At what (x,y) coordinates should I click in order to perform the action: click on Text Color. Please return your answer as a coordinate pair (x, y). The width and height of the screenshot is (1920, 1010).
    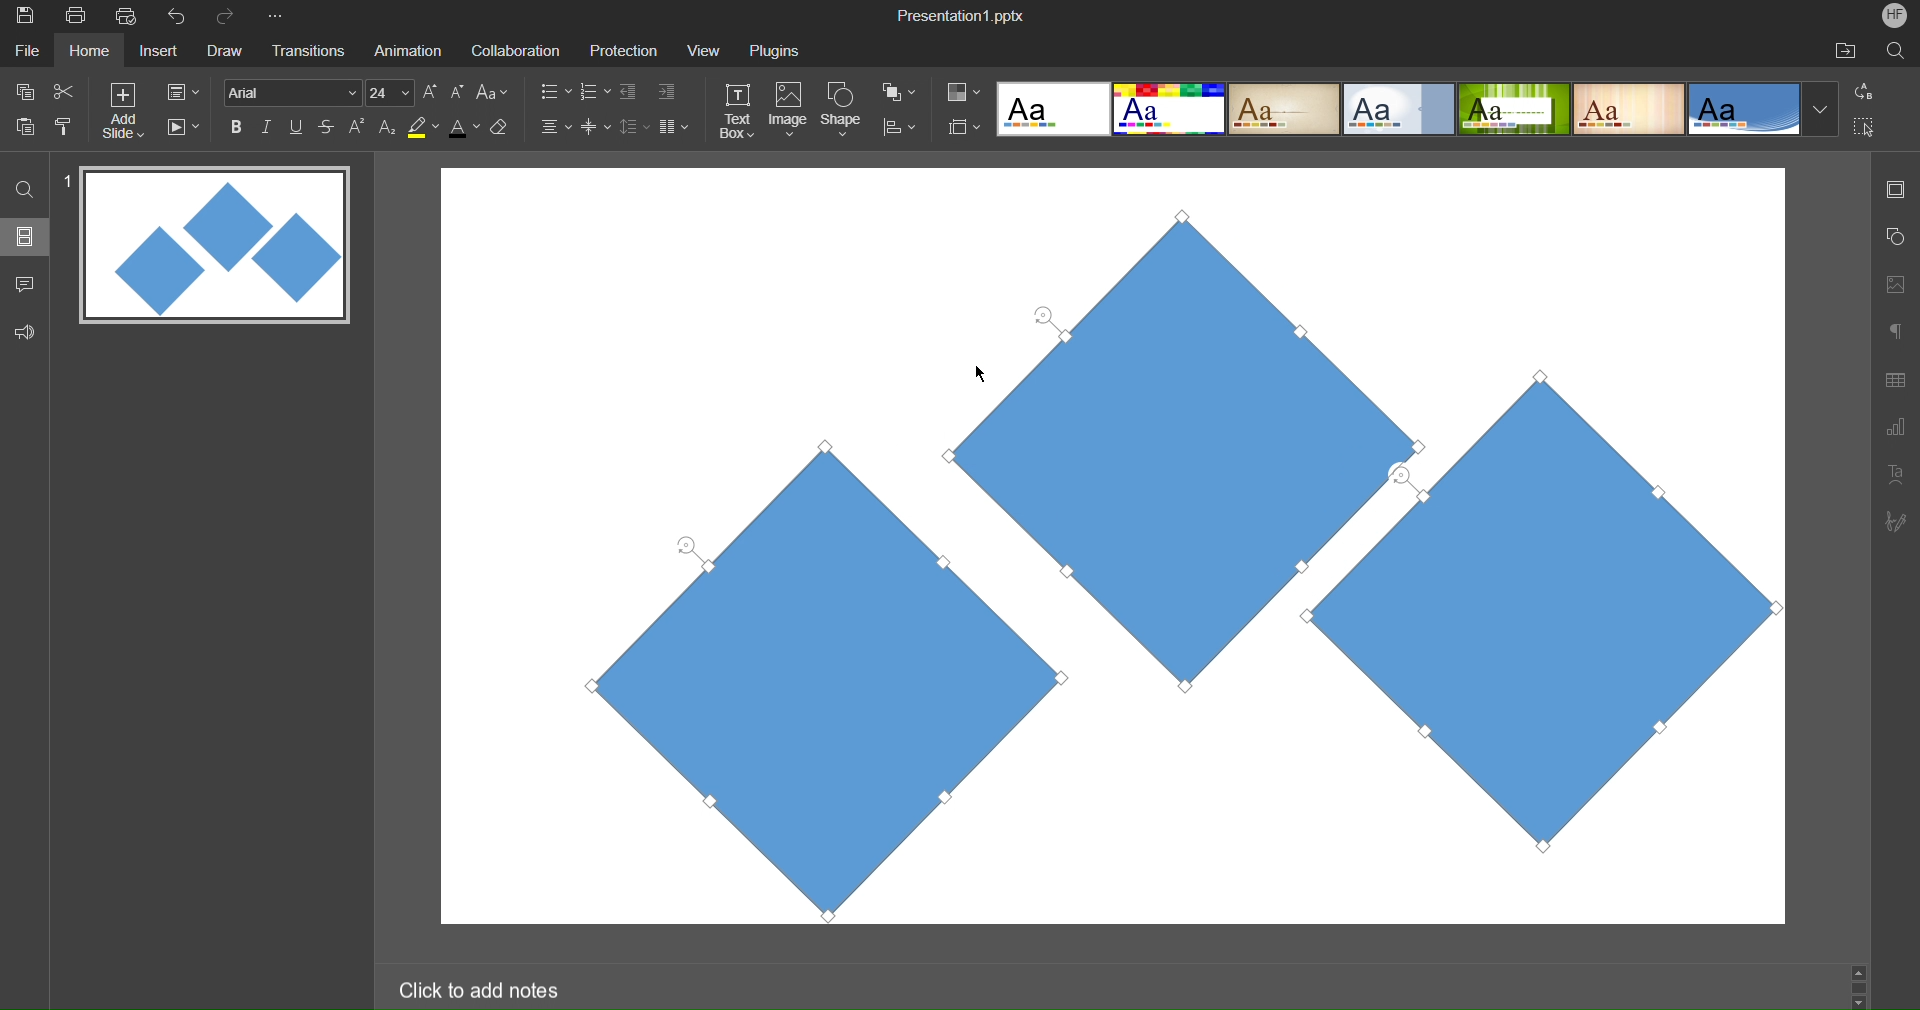
    Looking at the image, I should click on (464, 126).